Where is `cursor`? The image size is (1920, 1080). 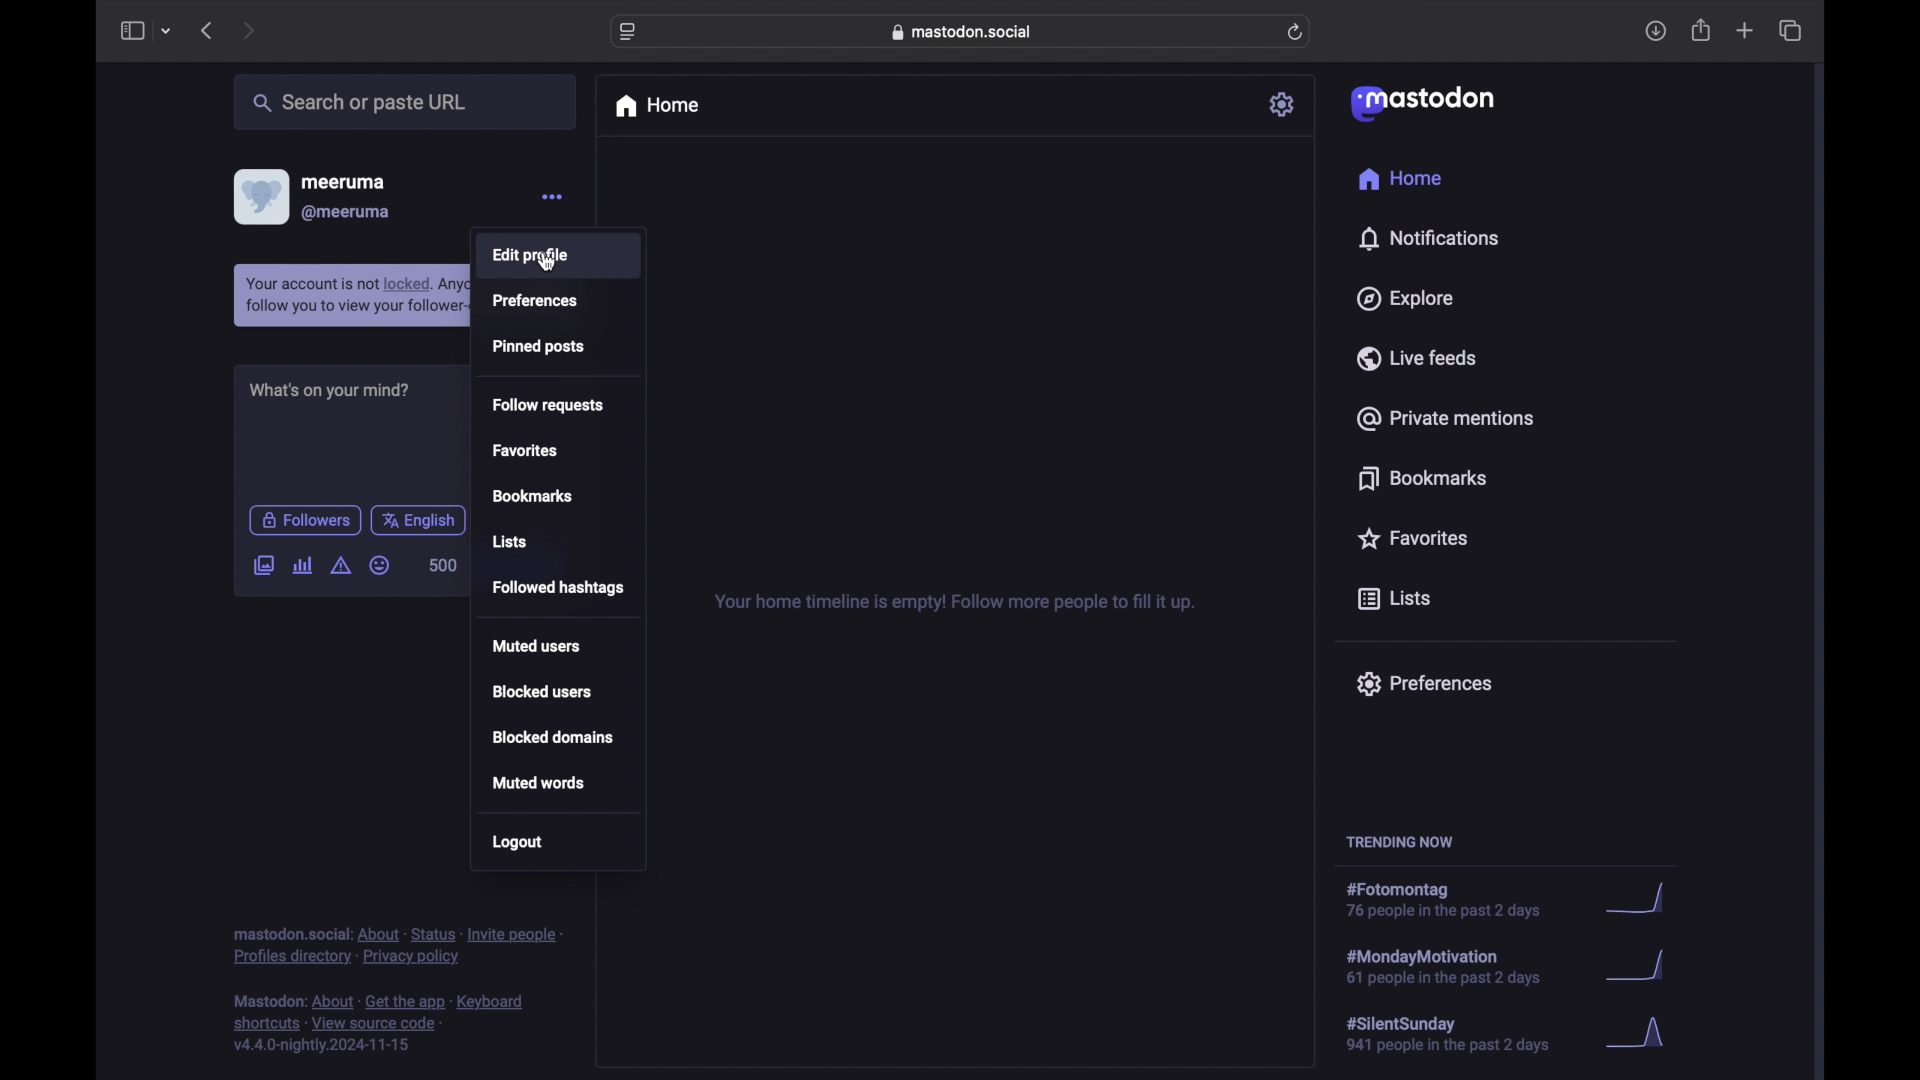
cursor is located at coordinates (550, 263).